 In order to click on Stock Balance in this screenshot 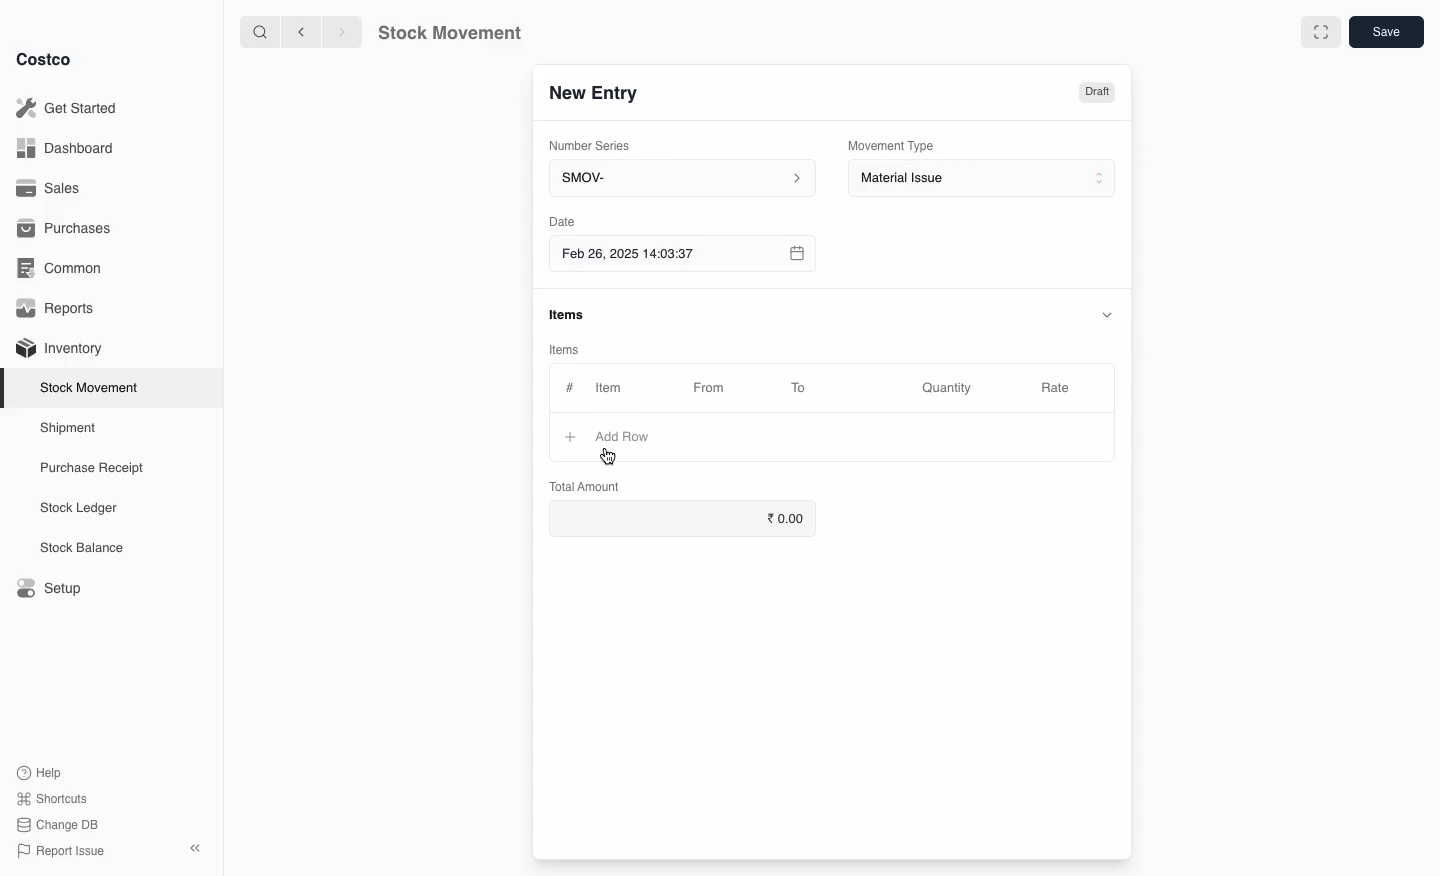, I will do `click(84, 548)`.